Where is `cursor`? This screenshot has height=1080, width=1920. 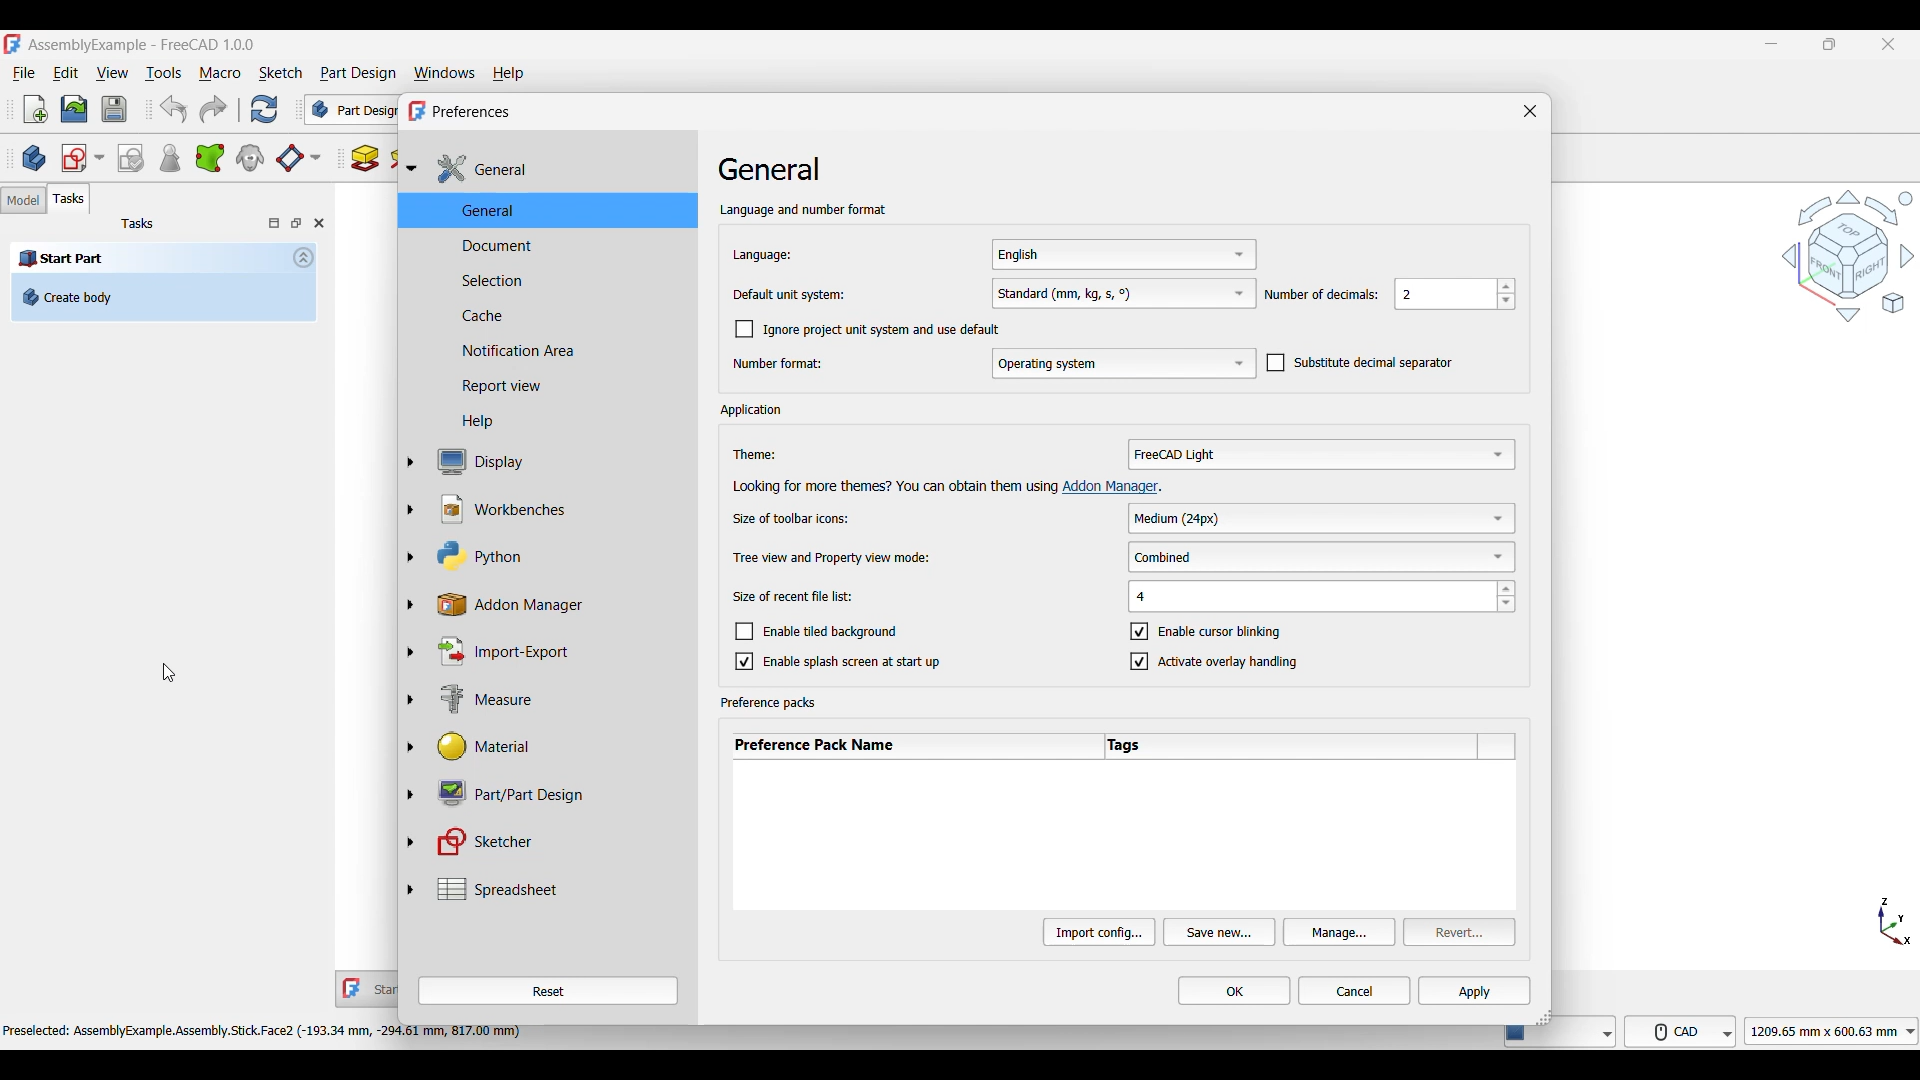 cursor is located at coordinates (170, 671).